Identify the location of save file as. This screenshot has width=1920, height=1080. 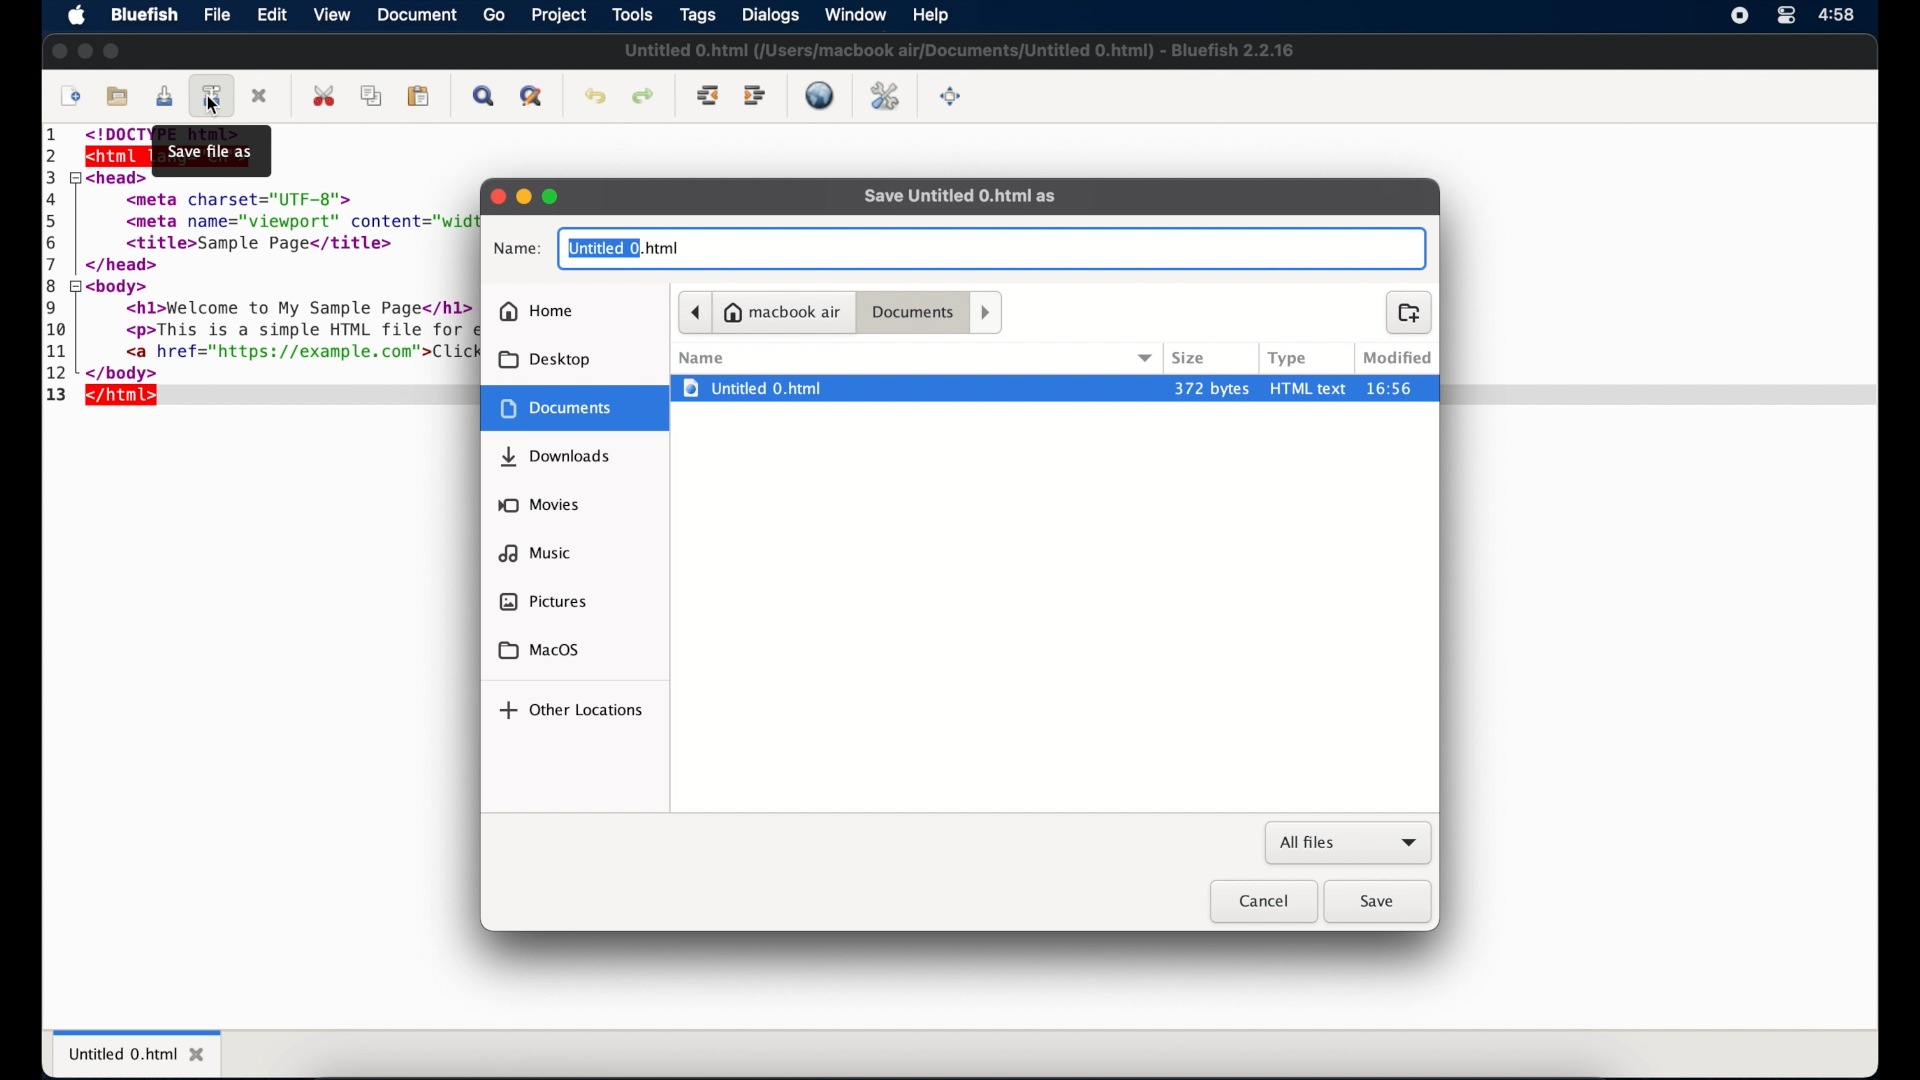
(213, 95).